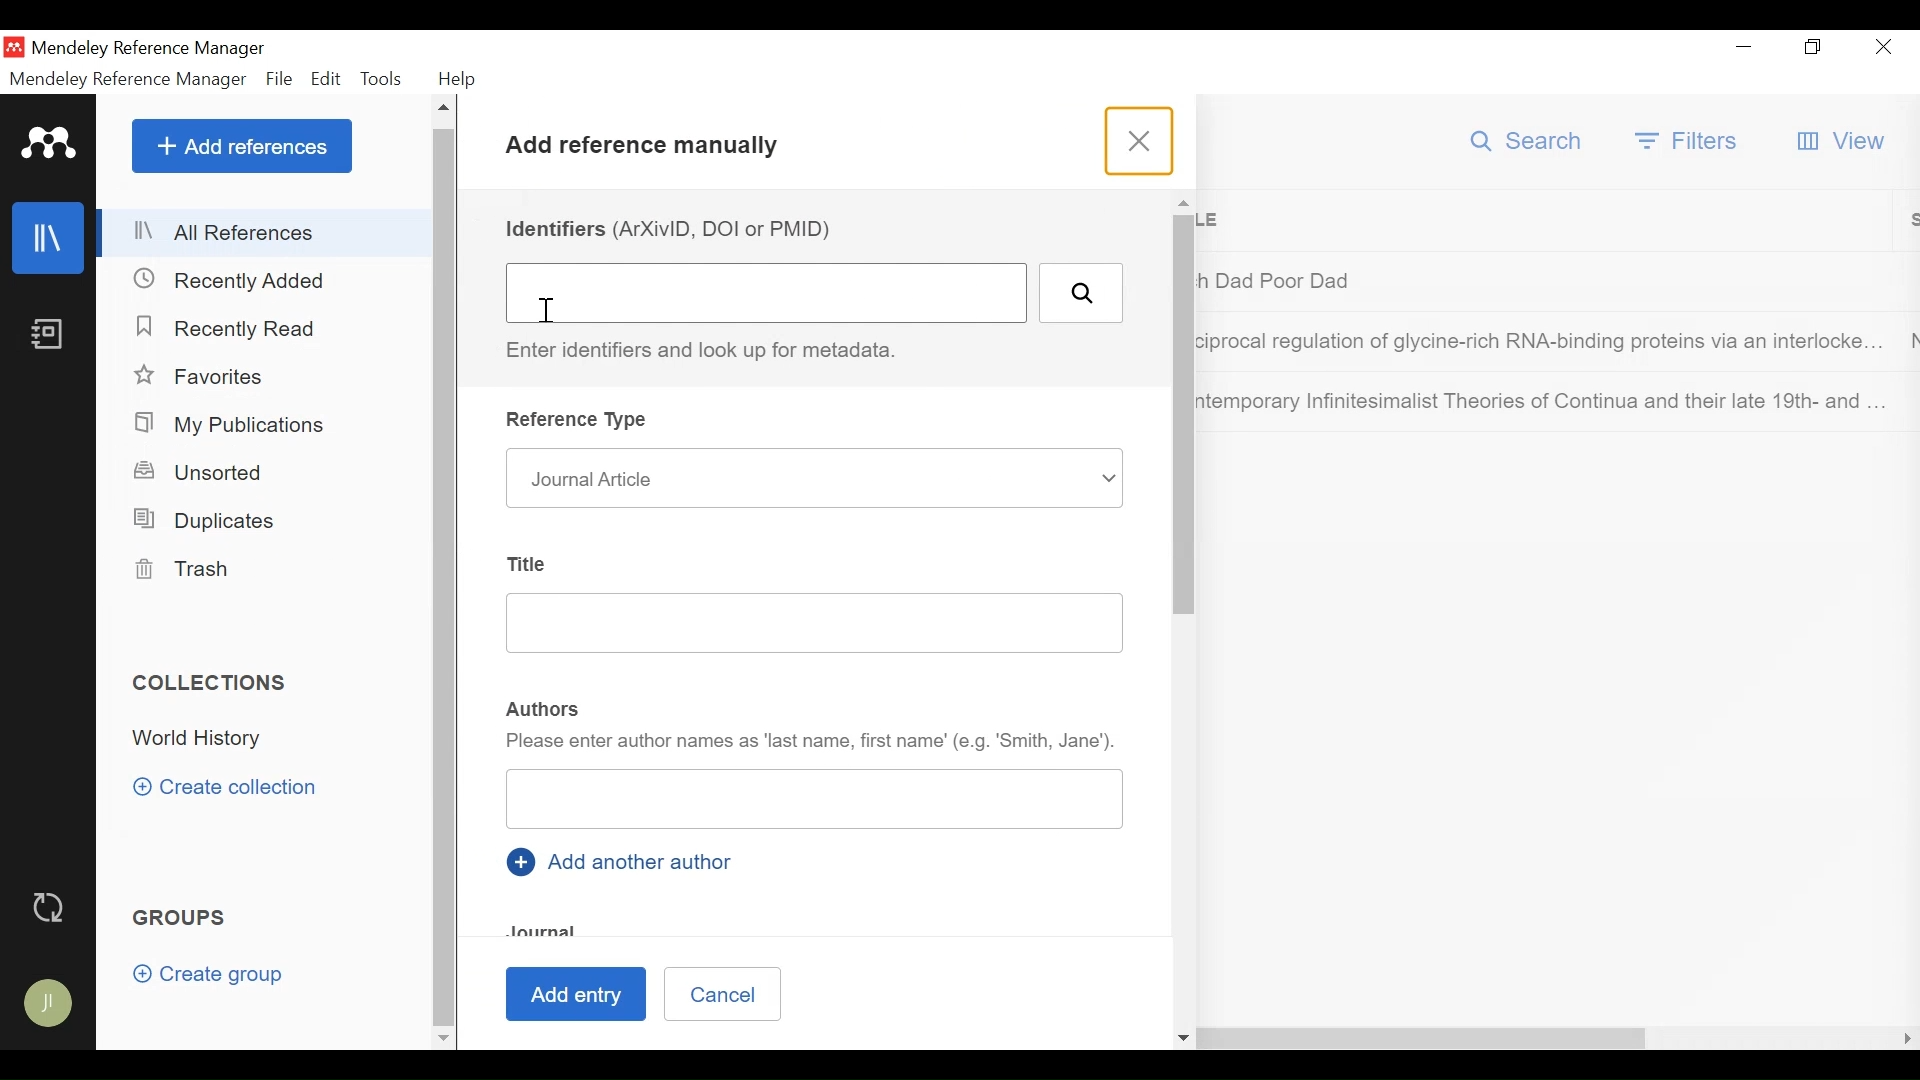 This screenshot has width=1920, height=1080. What do you see at coordinates (443, 1036) in the screenshot?
I see `Scroll down` at bounding box center [443, 1036].